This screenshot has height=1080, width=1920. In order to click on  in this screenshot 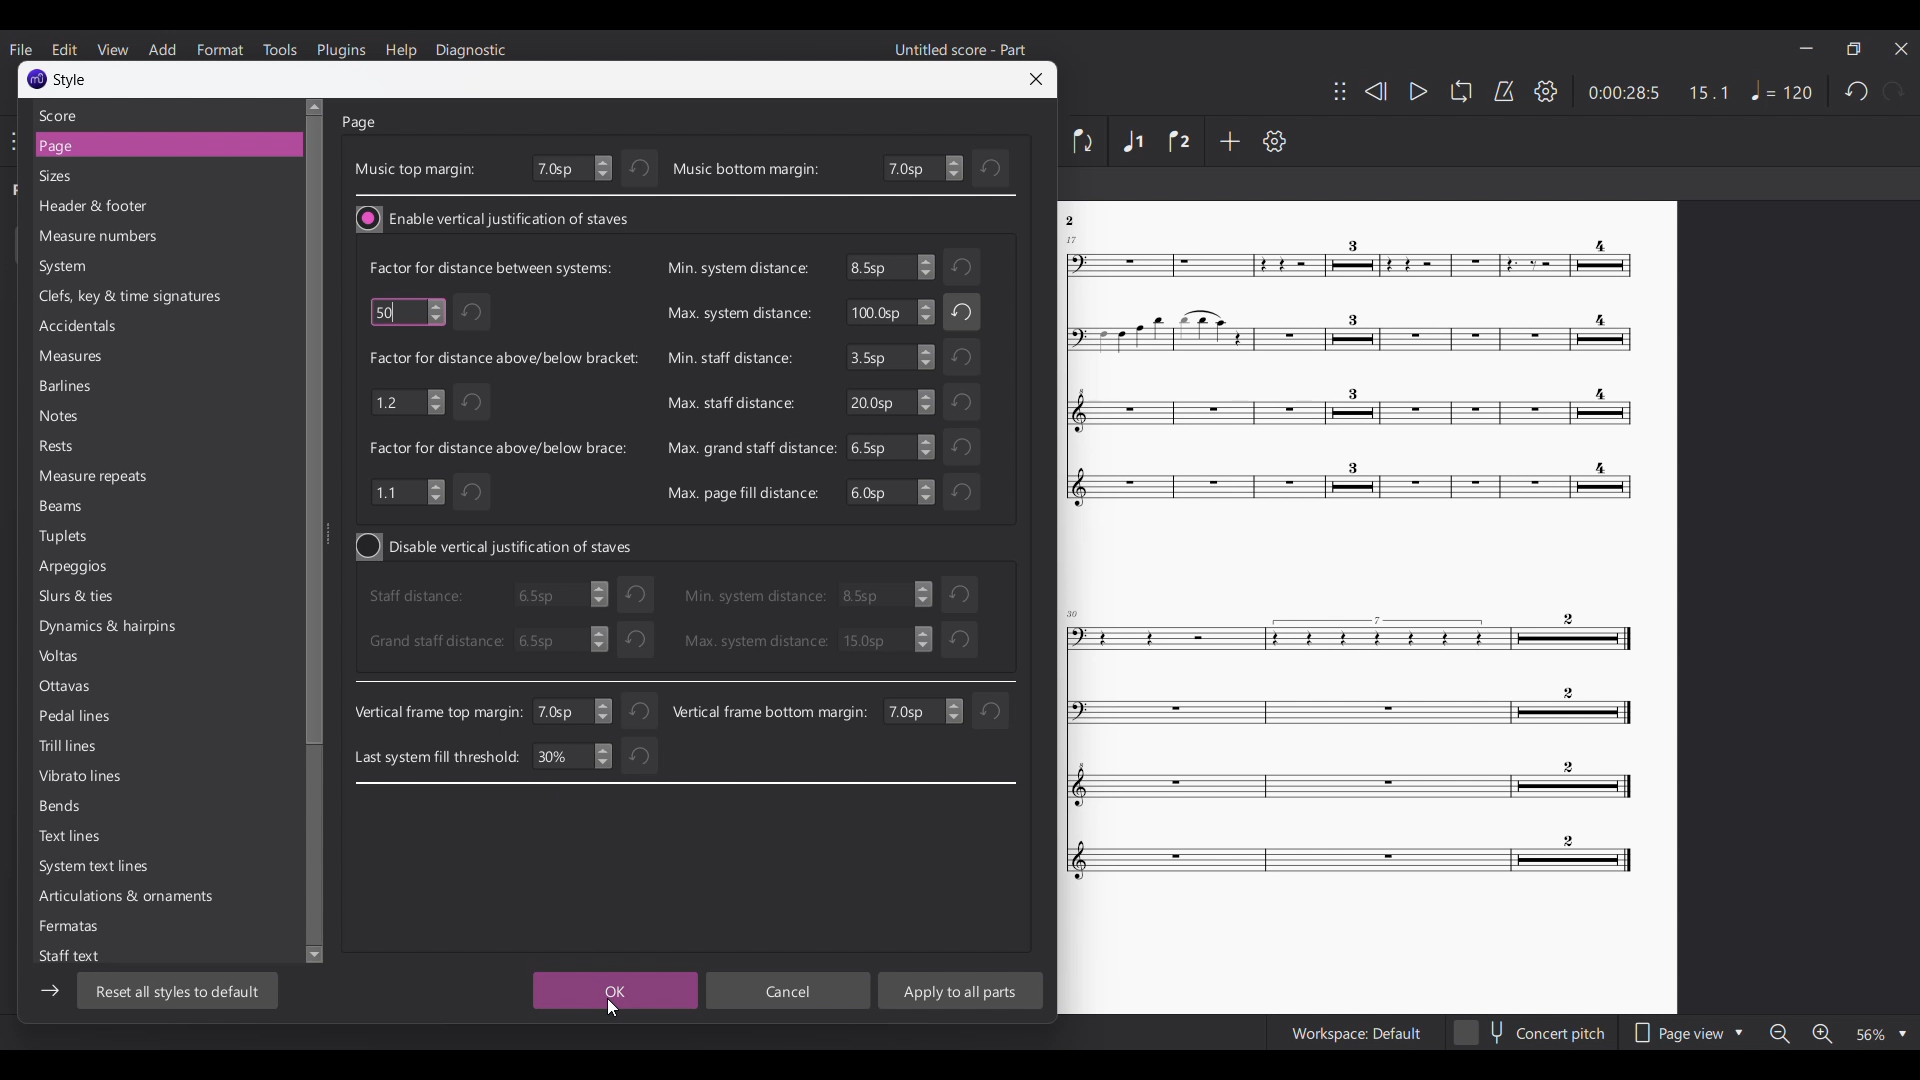, I will do `click(968, 445)`.